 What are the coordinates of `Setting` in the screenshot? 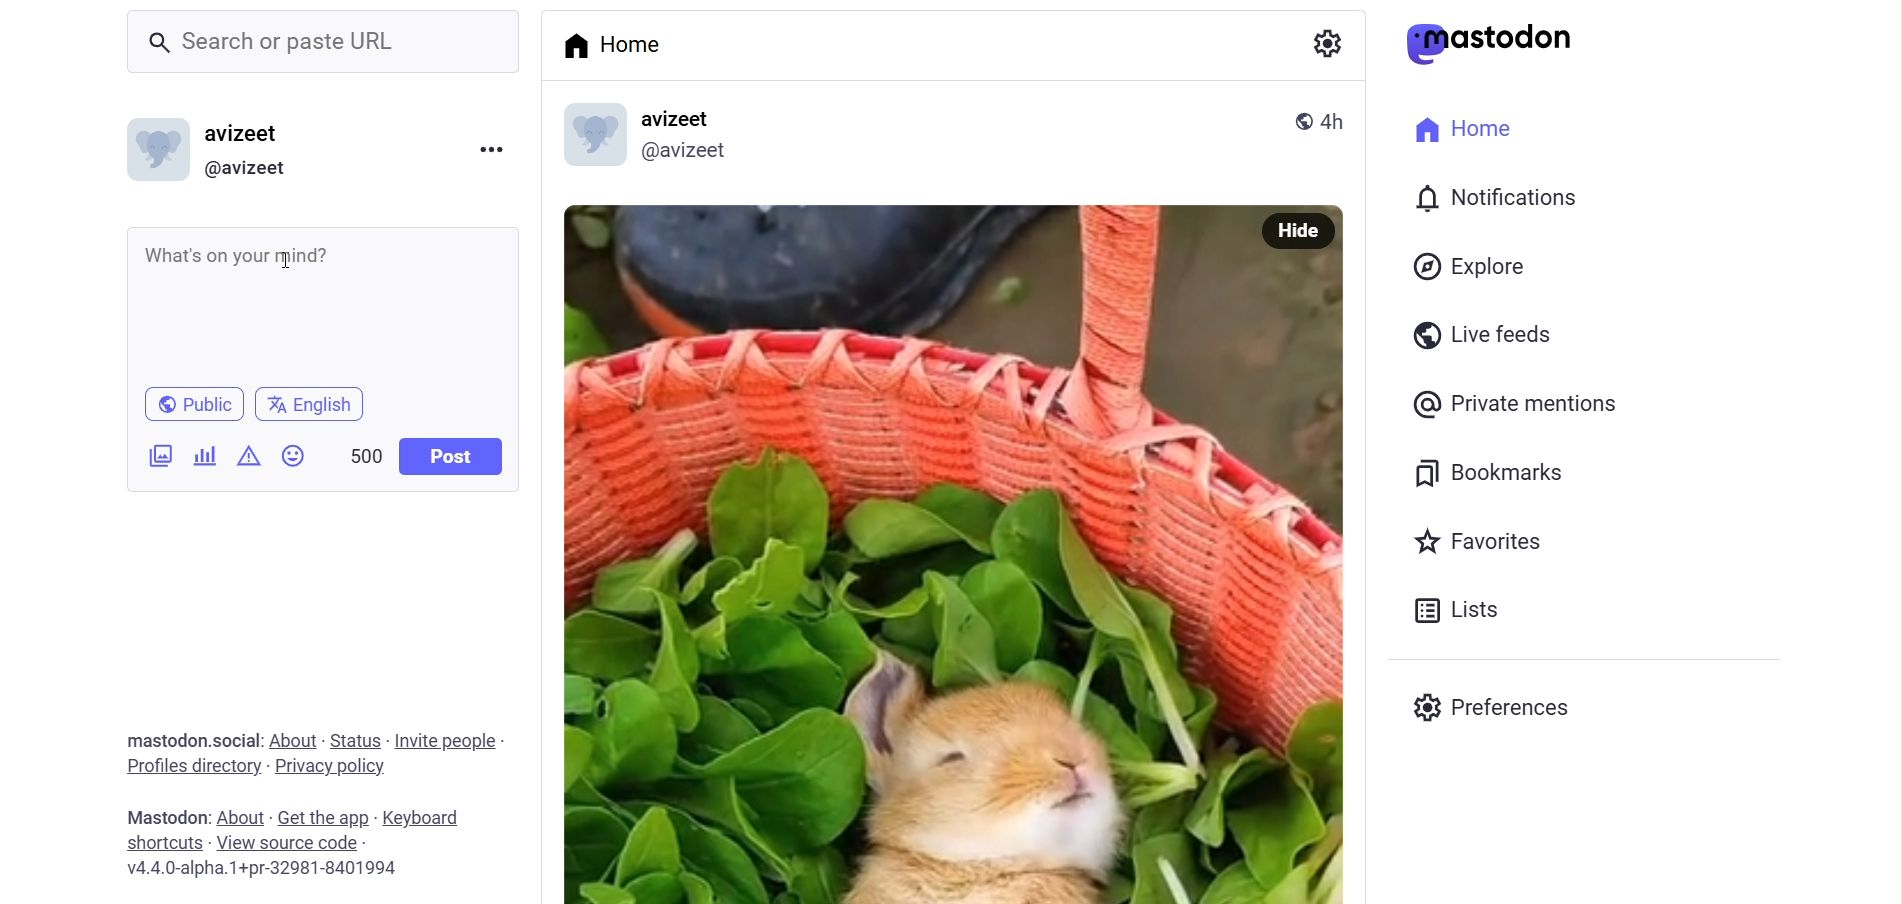 It's located at (1327, 43).